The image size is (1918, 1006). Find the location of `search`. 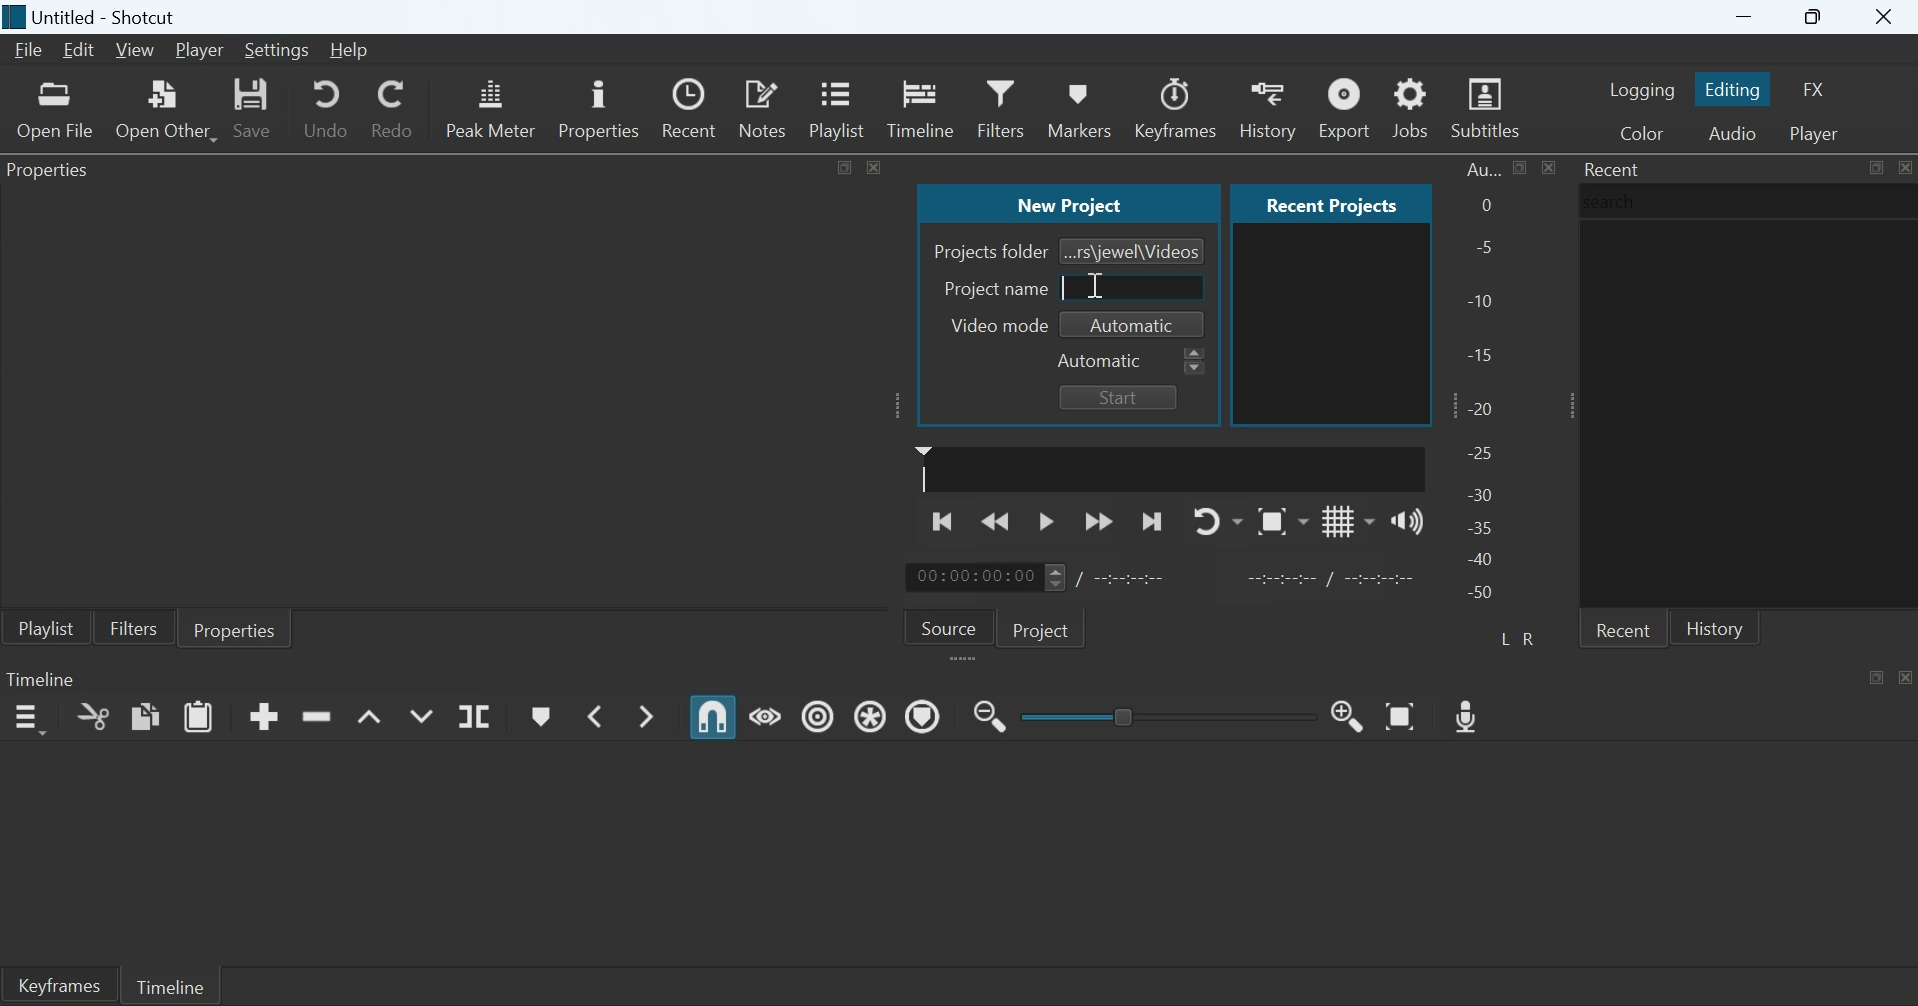

search is located at coordinates (1615, 201).